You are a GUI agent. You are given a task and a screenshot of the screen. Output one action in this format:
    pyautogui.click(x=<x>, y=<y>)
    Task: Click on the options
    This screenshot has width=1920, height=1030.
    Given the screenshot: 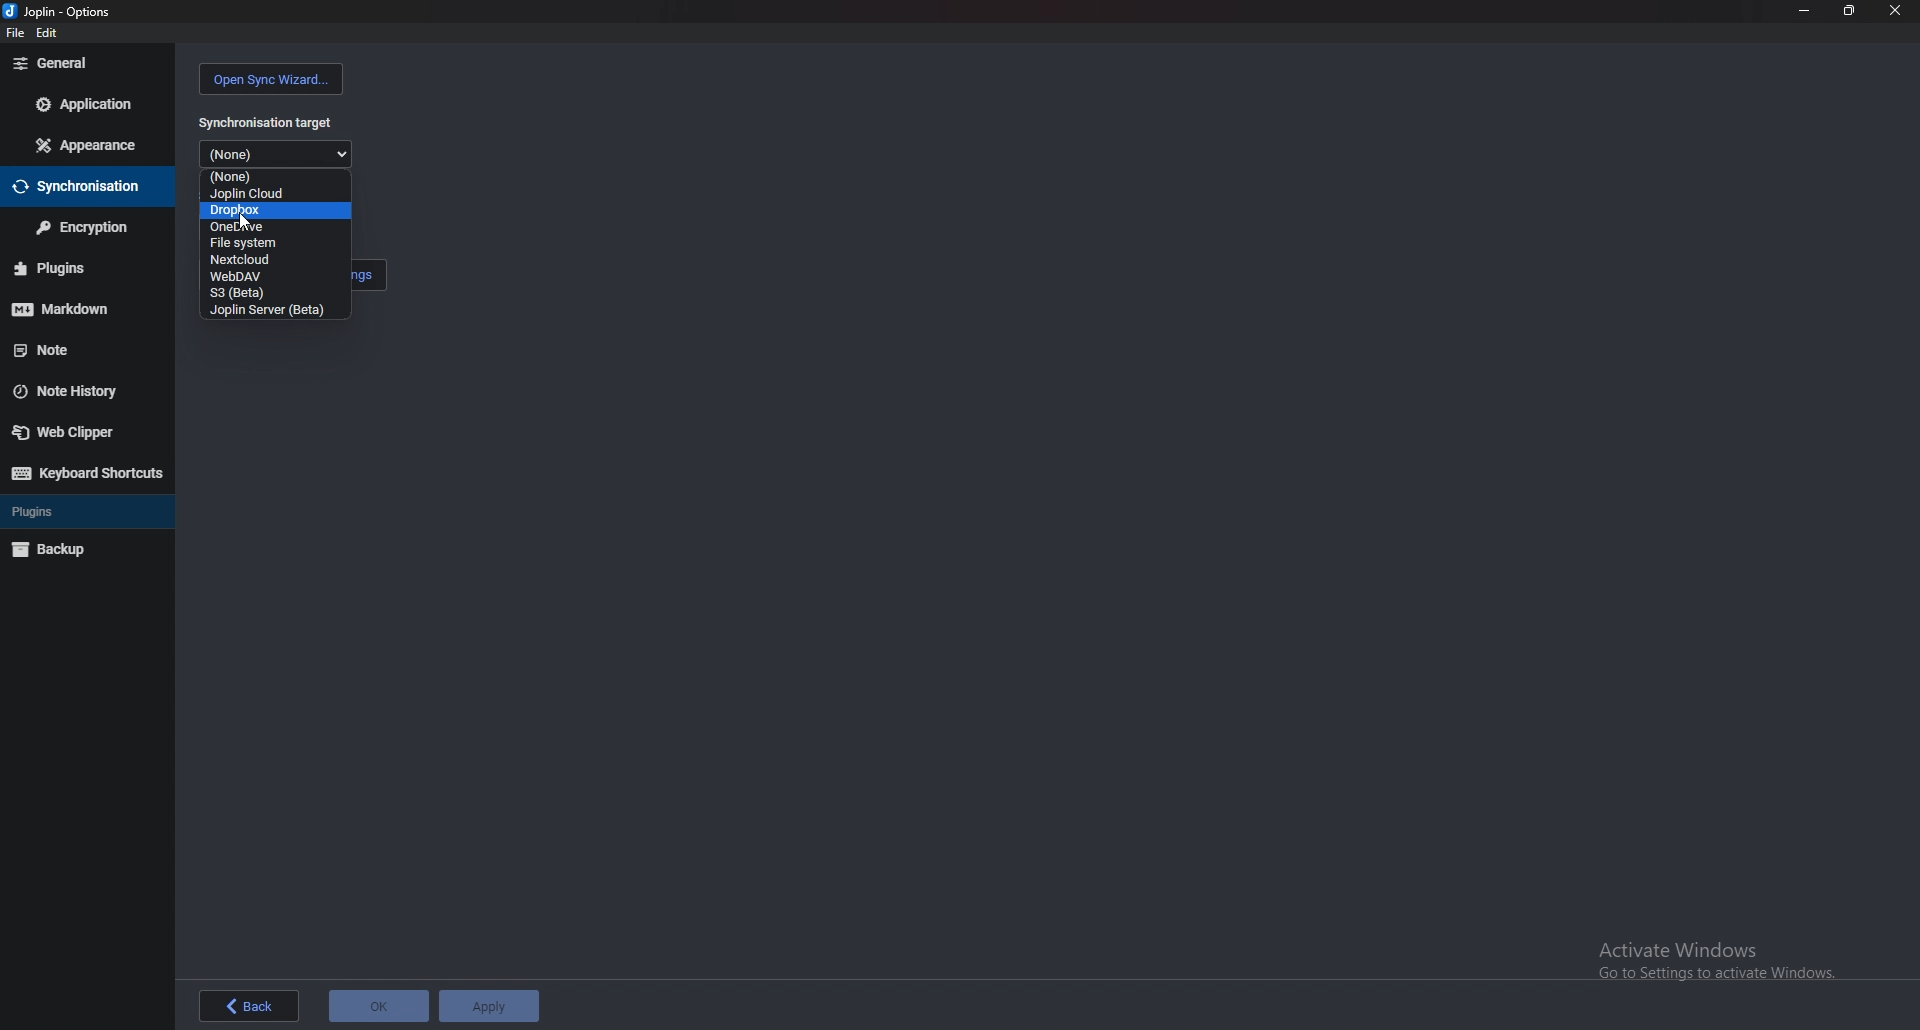 What is the action you would take?
    pyautogui.click(x=68, y=10)
    